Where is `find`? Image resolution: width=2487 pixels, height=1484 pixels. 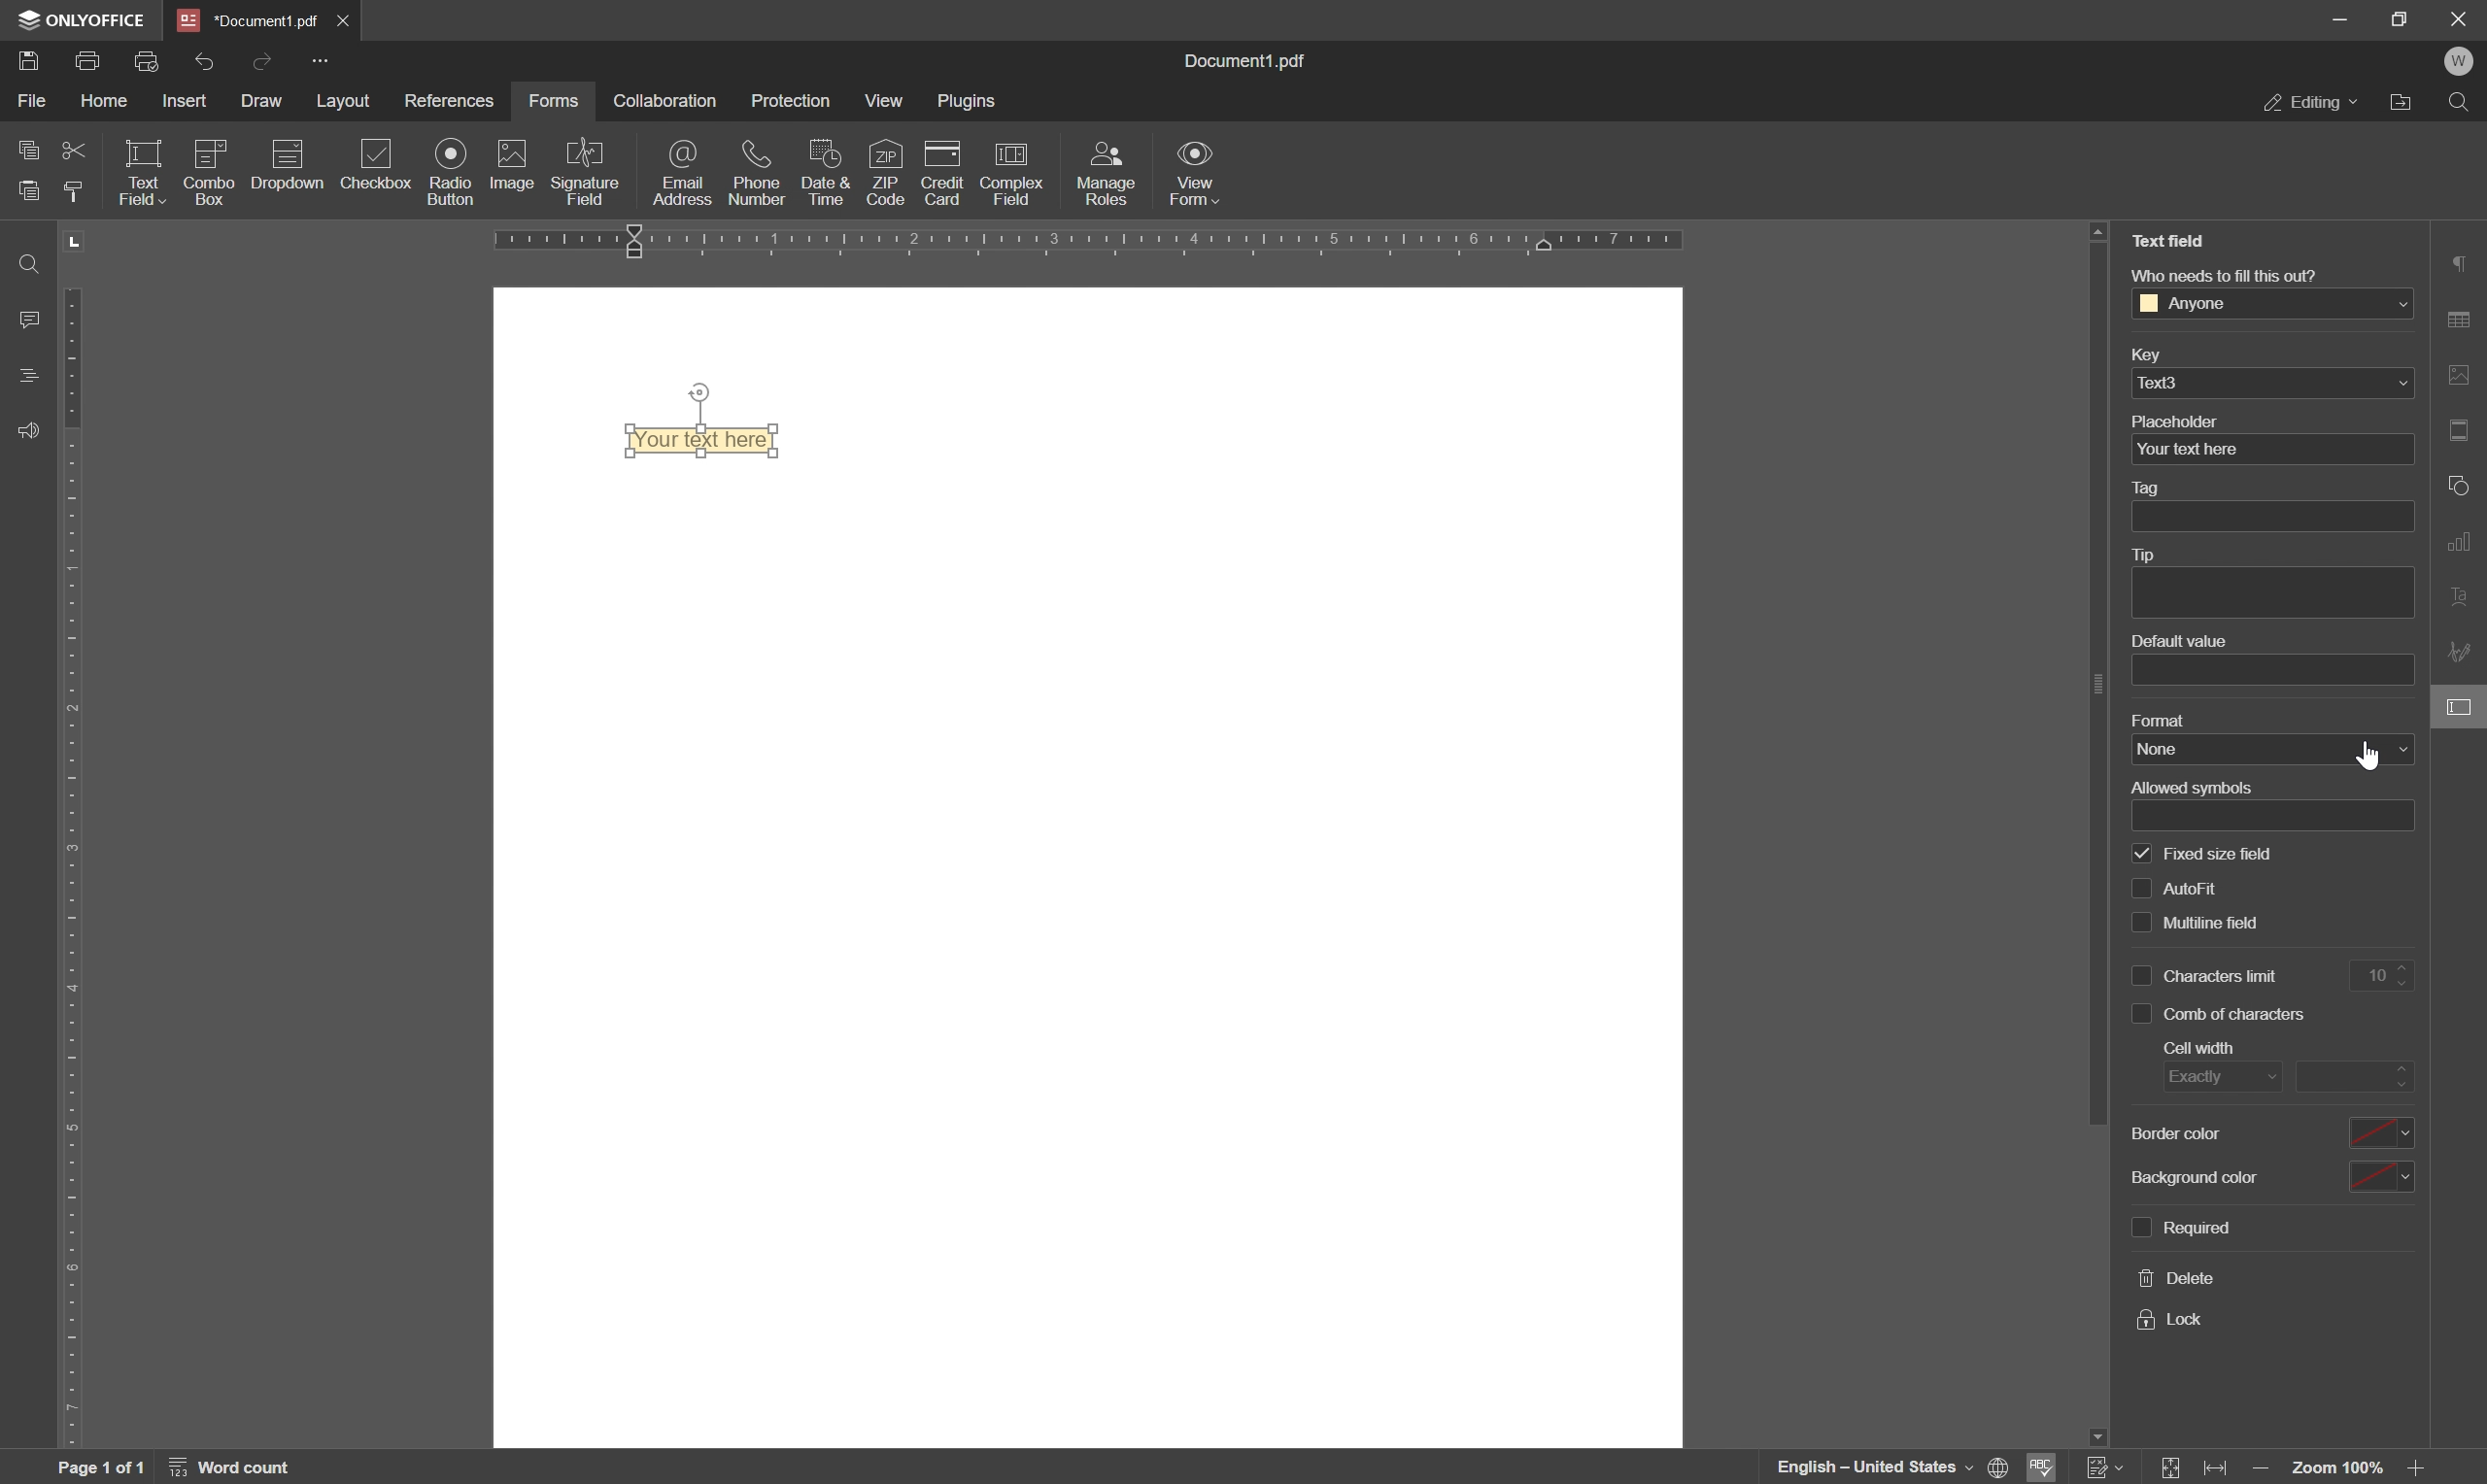
find is located at coordinates (2462, 101).